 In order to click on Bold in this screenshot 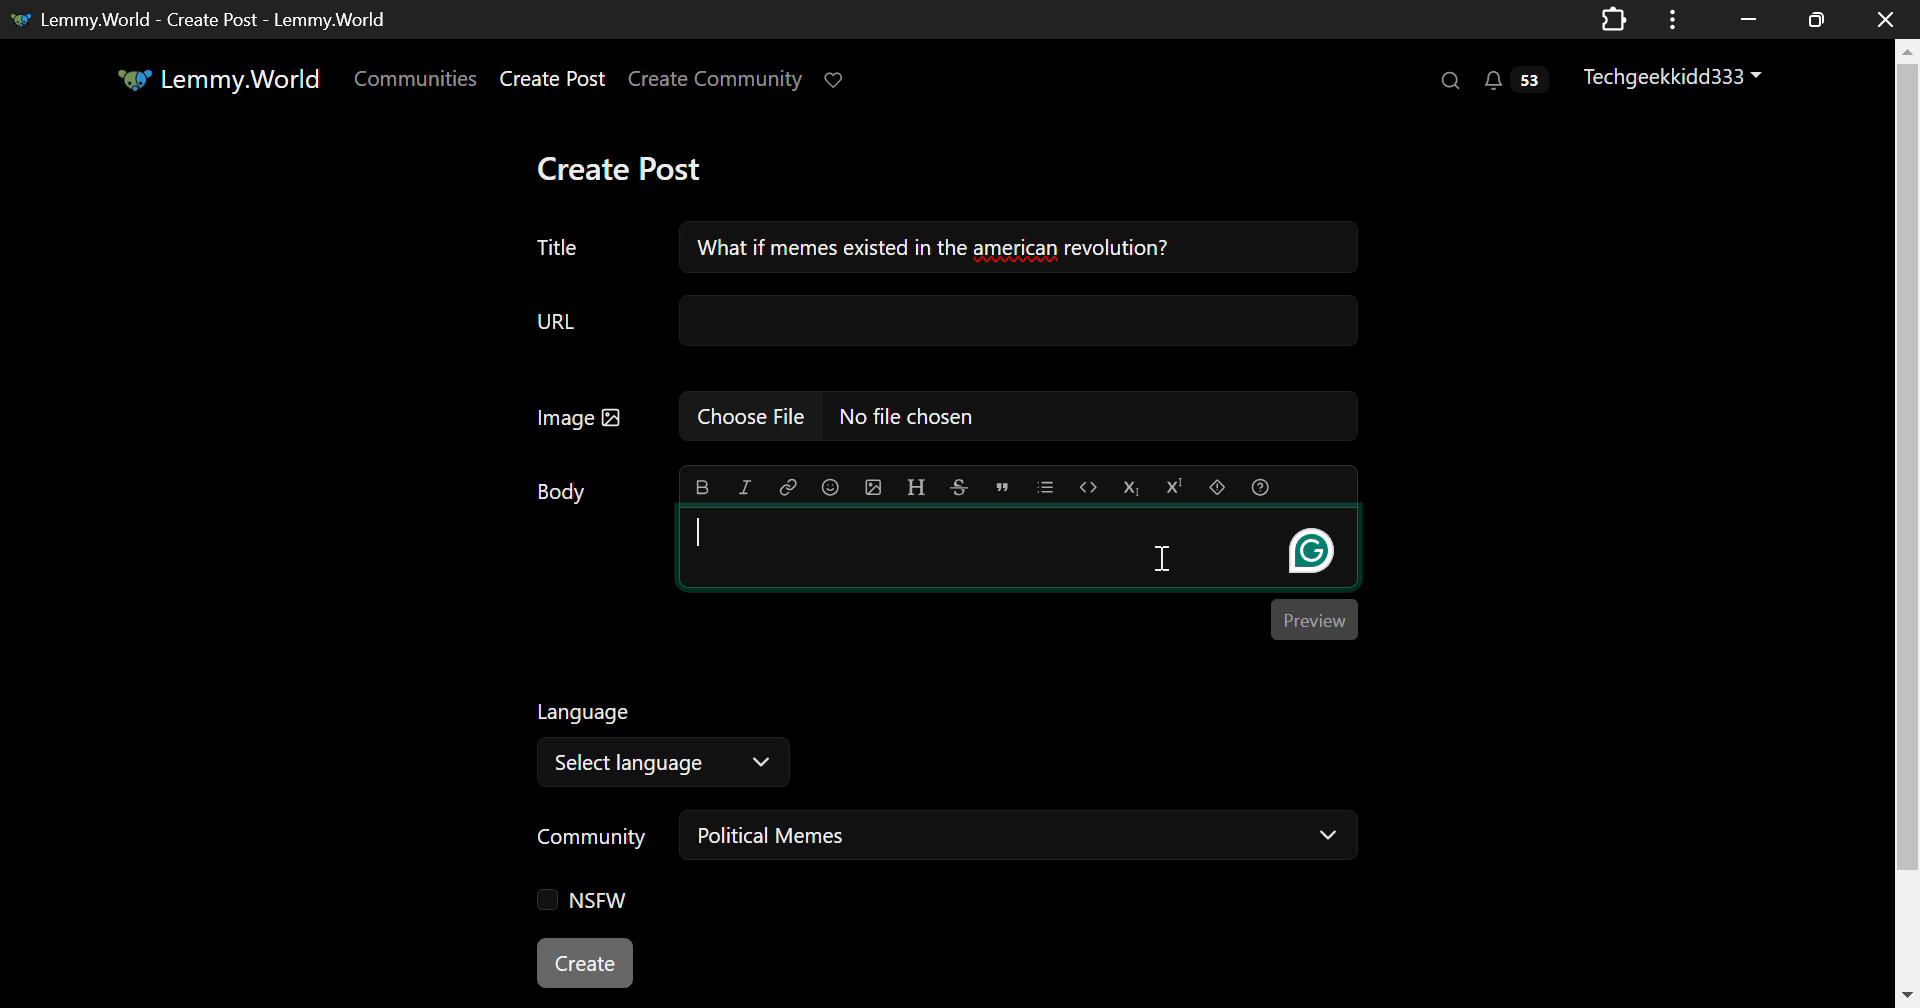, I will do `click(700, 486)`.